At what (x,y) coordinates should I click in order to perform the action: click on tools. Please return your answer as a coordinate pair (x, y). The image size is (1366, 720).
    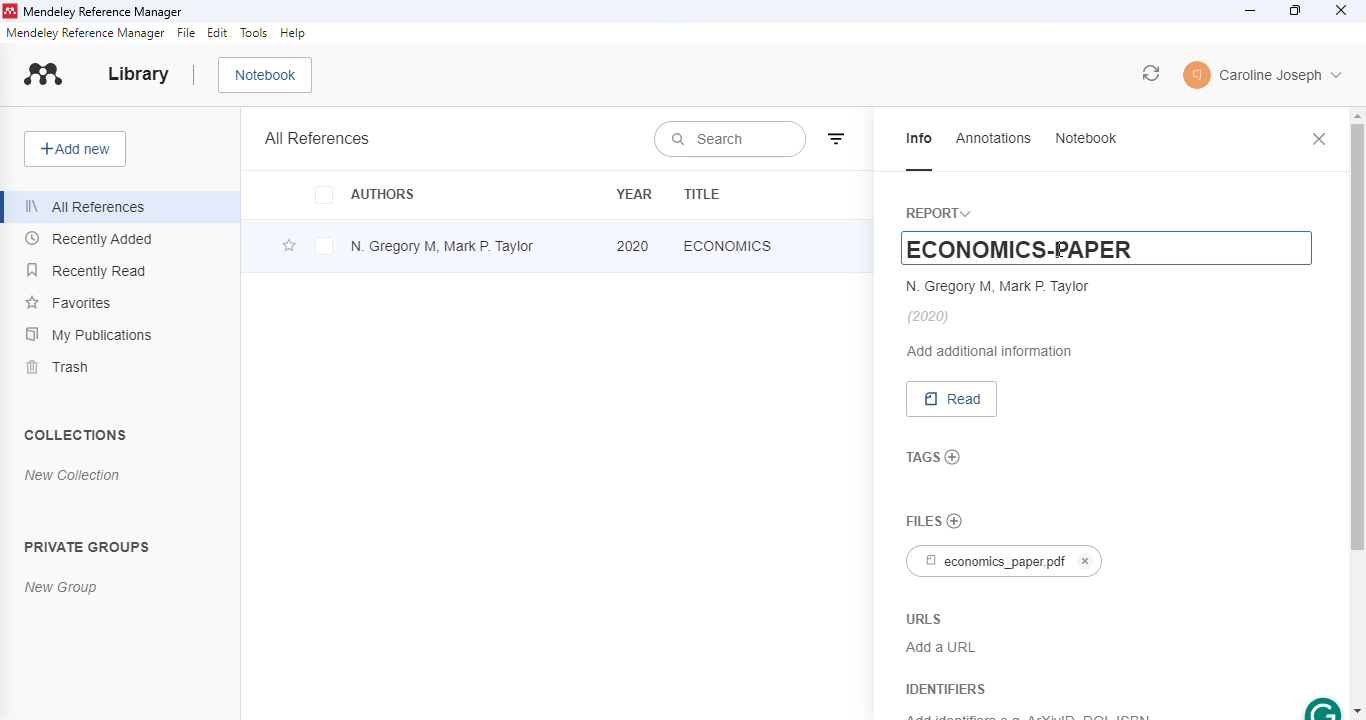
    Looking at the image, I should click on (254, 32).